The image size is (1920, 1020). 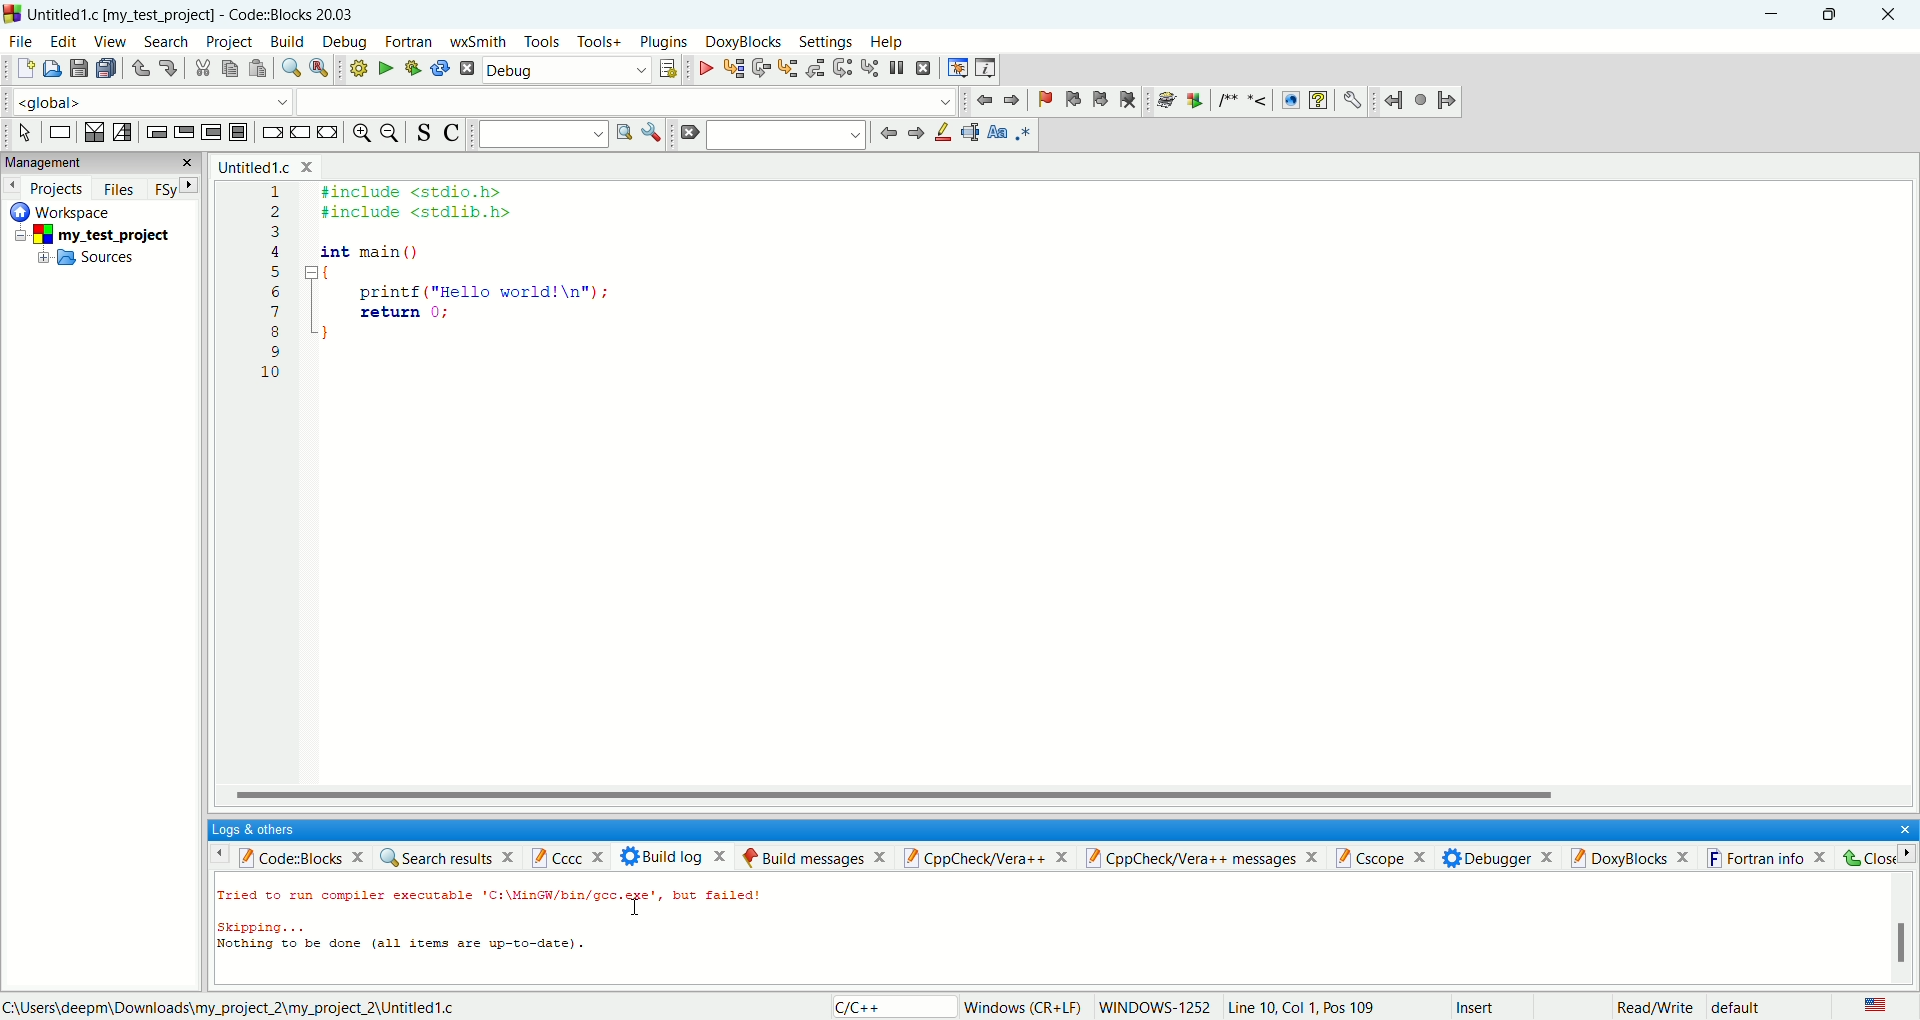 What do you see at coordinates (228, 43) in the screenshot?
I see `project` at bounding box center [228, 43].